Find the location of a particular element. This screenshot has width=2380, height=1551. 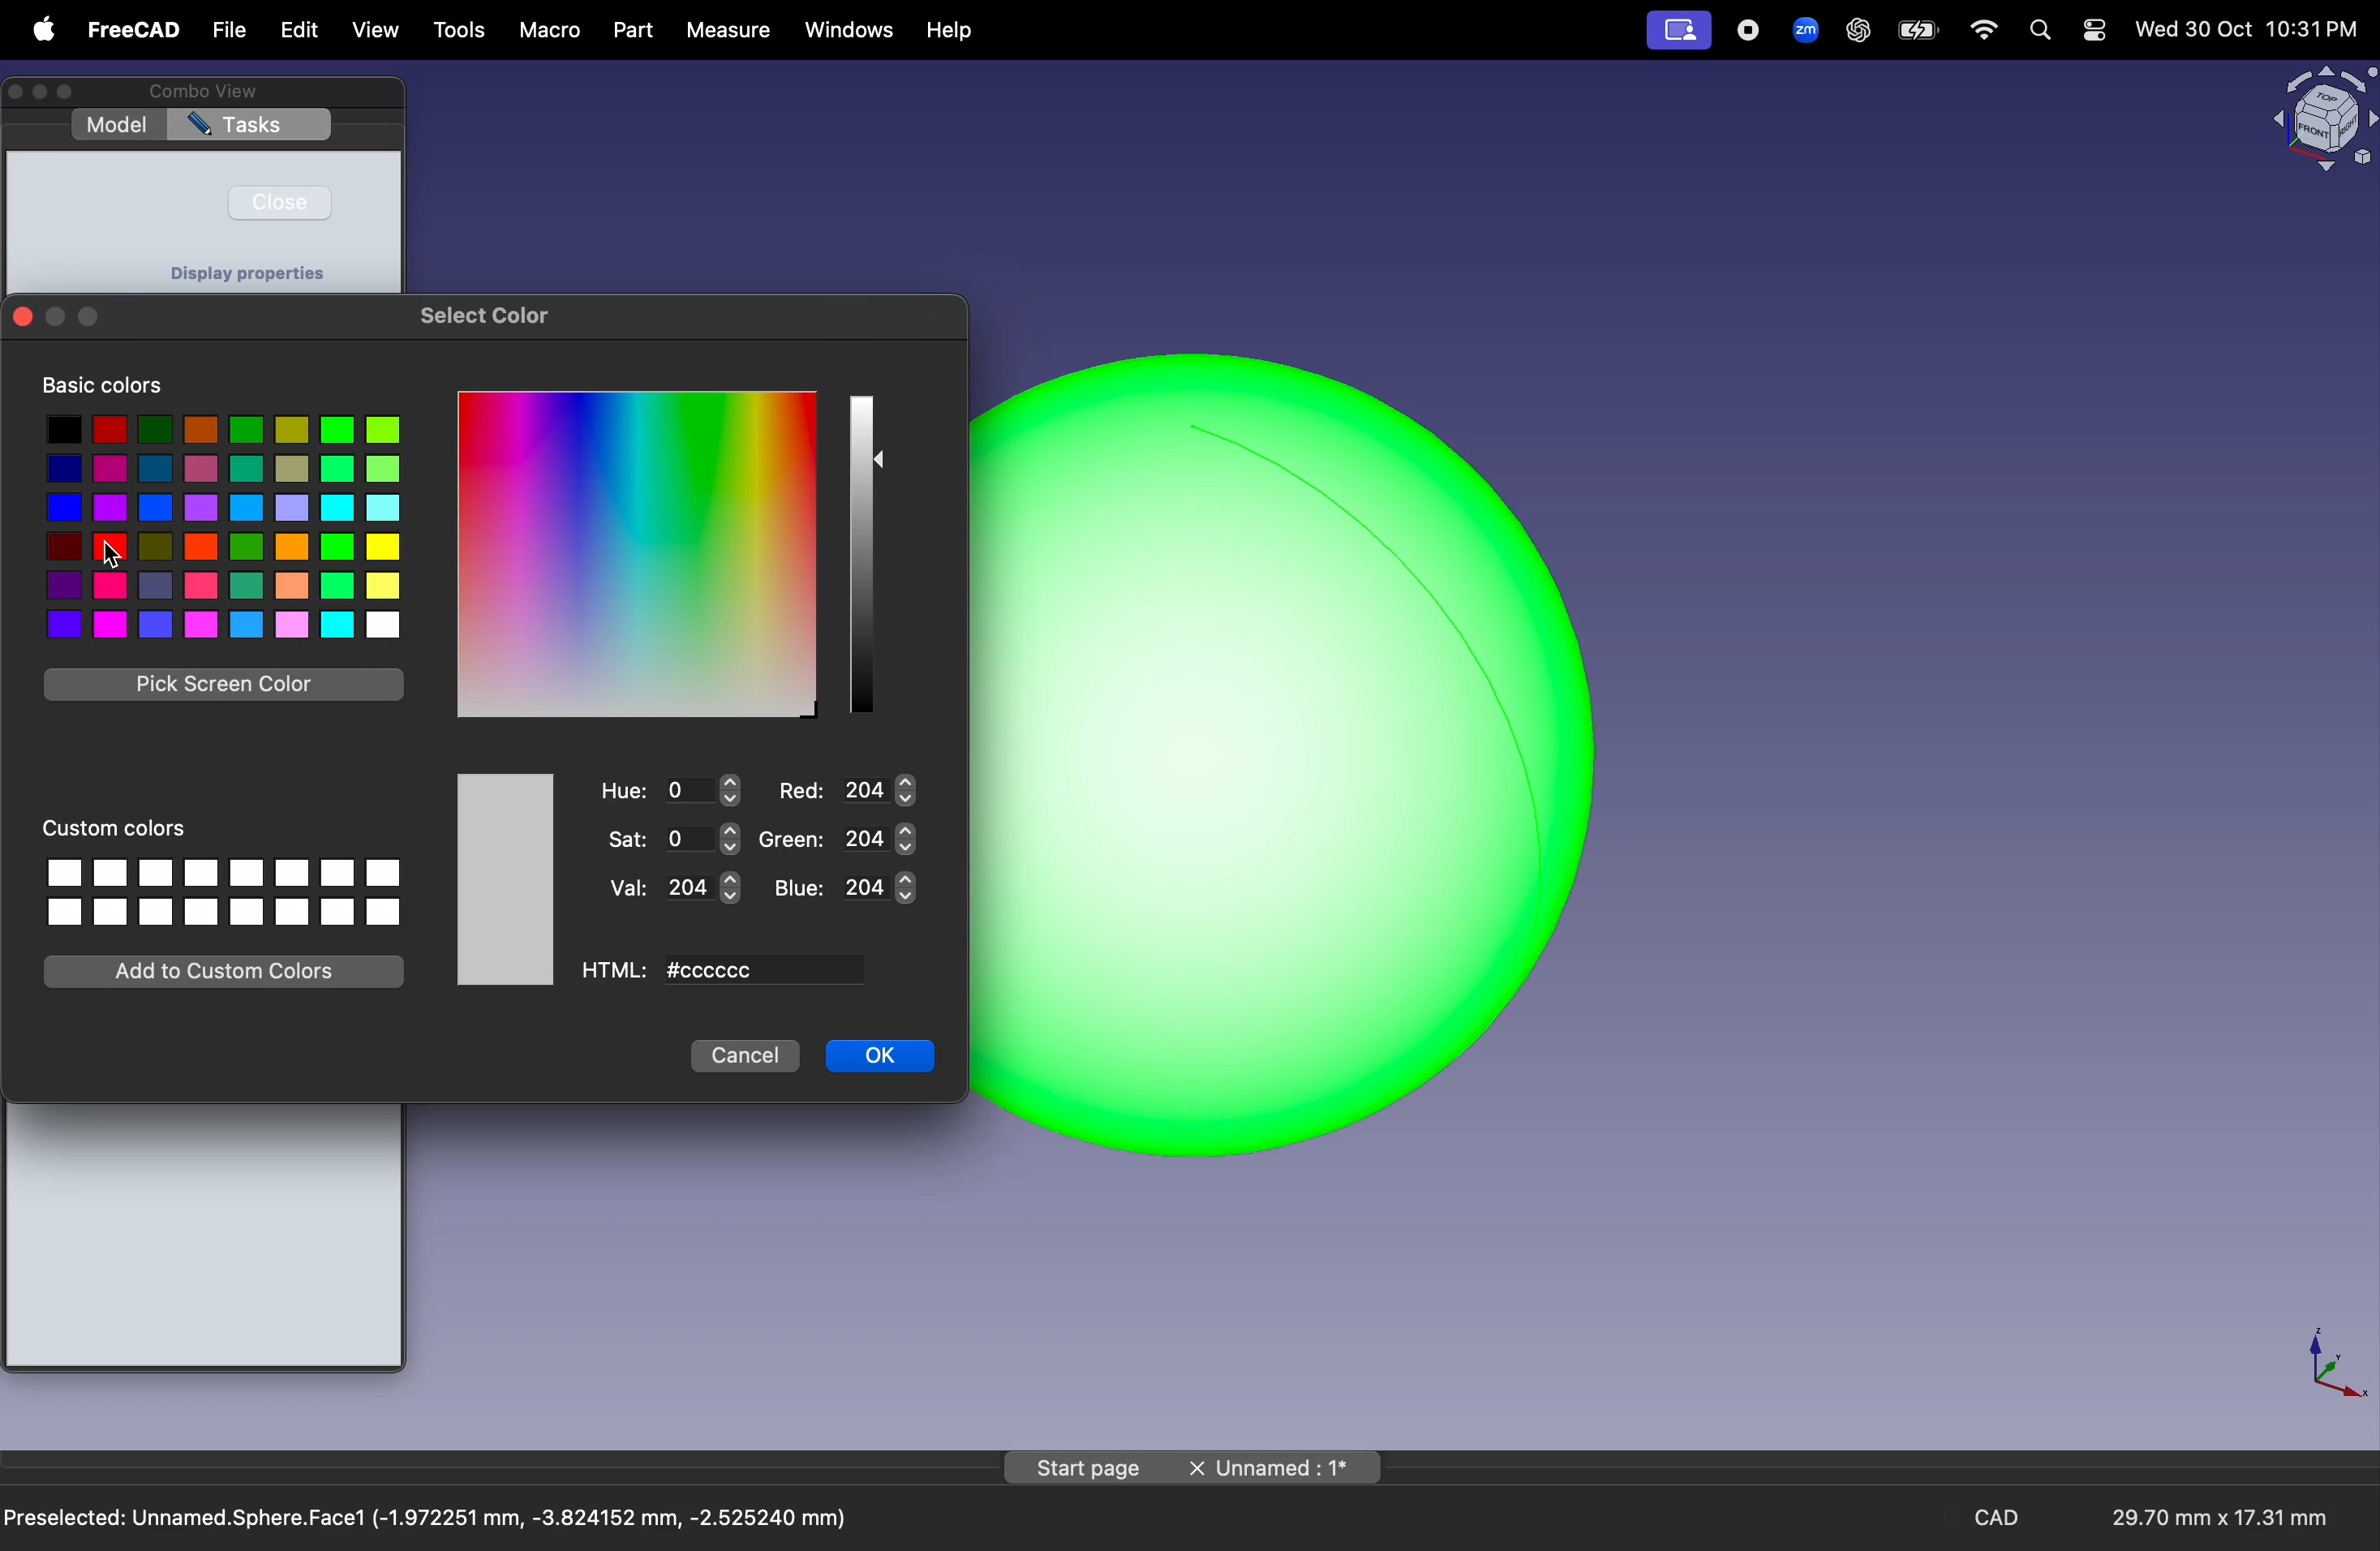

tasks is located at coordinates (250, 126).